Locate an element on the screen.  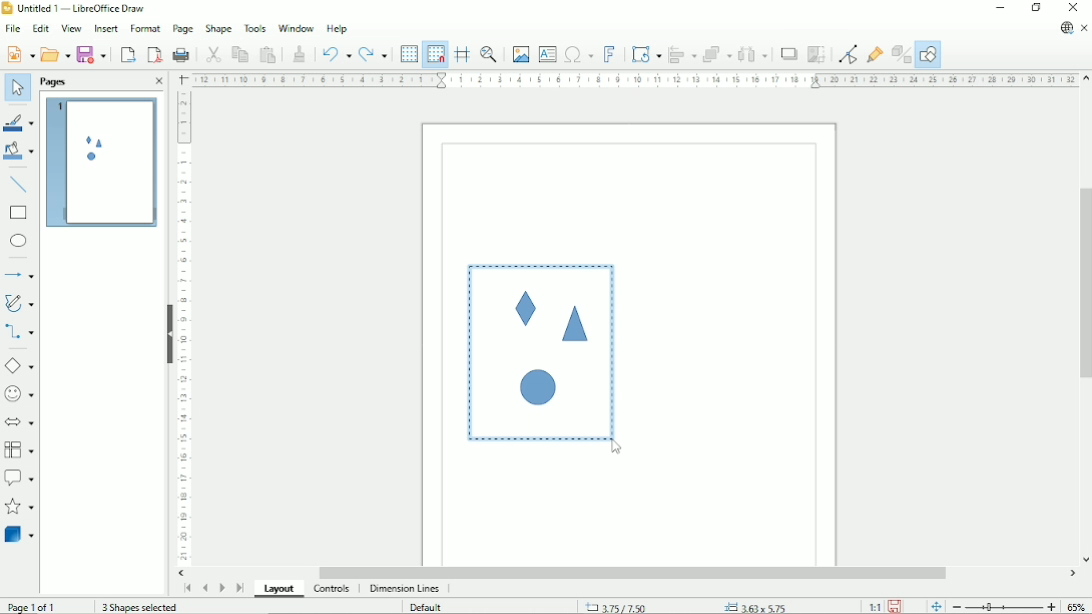
Tools is located at coordinates (255, 28).